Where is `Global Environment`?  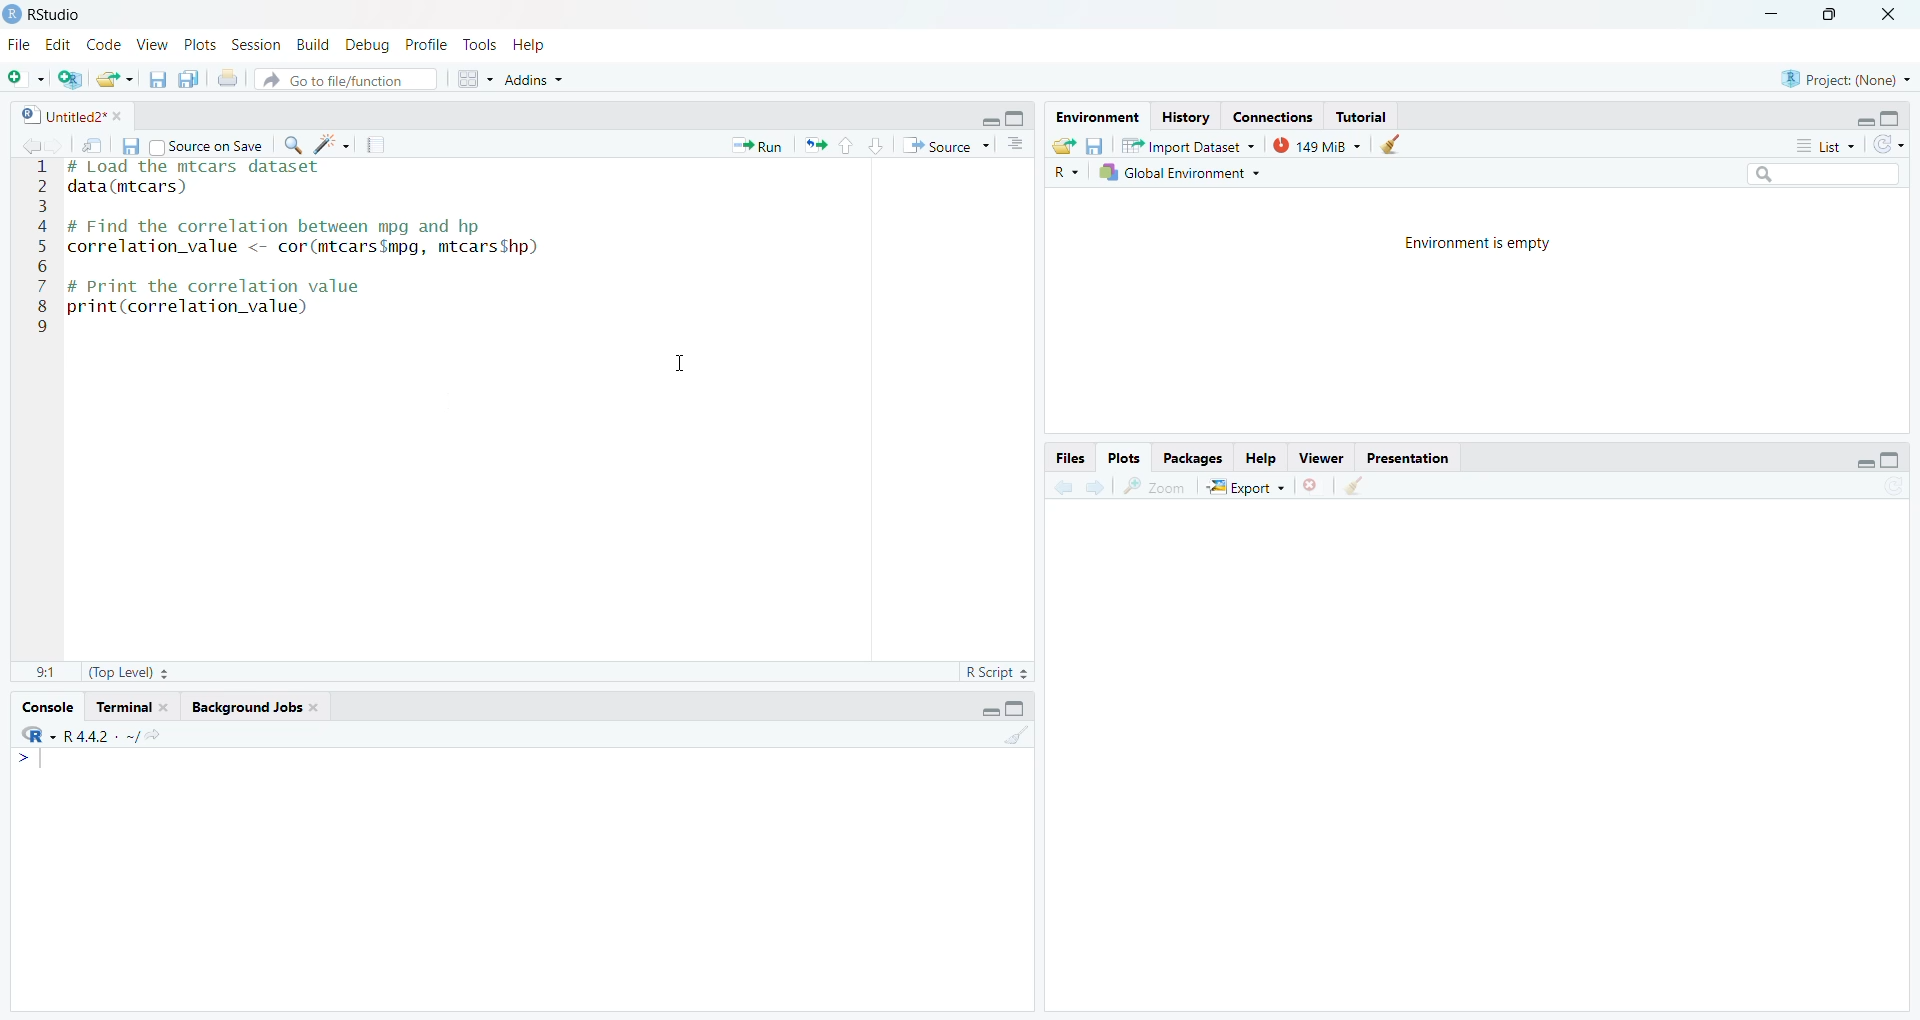
Global Environment is located at coordinates (1178, 176).